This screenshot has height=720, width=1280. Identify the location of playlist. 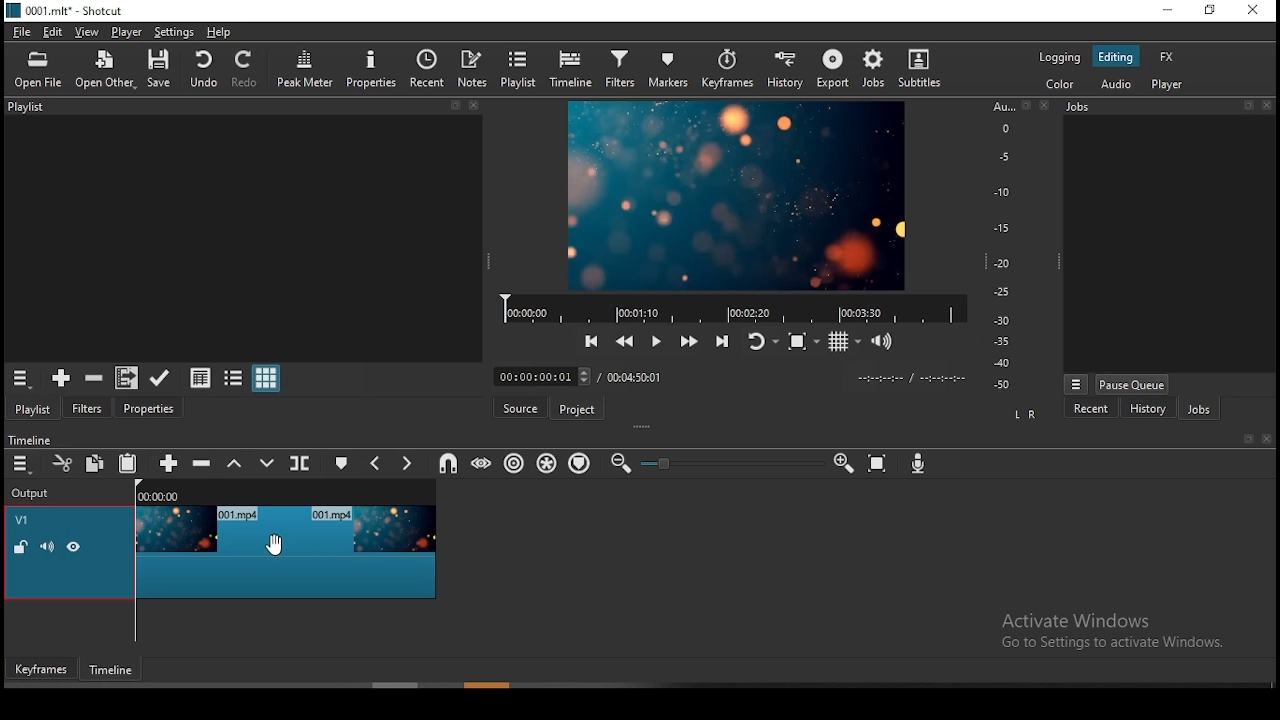
(36, 409).